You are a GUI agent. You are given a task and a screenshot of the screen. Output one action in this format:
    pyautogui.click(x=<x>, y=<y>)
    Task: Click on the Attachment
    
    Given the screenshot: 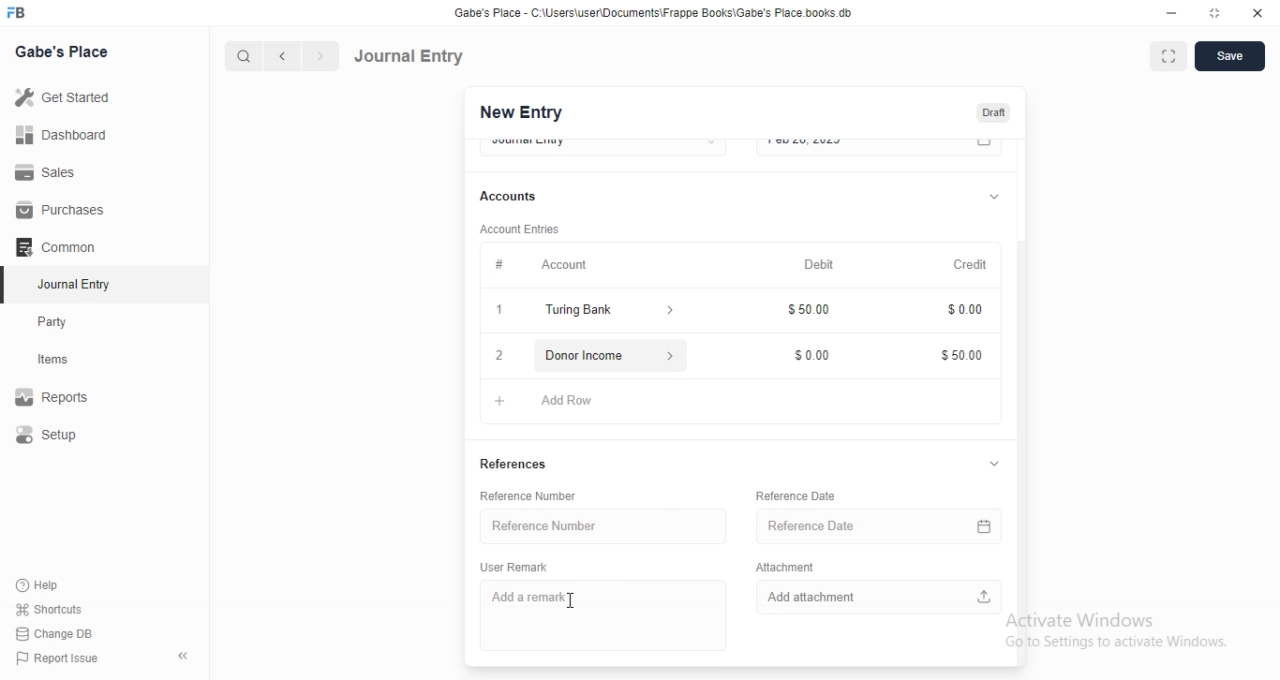 What is the action you would take?
    pyautogui.click(x=785, y=565)
    